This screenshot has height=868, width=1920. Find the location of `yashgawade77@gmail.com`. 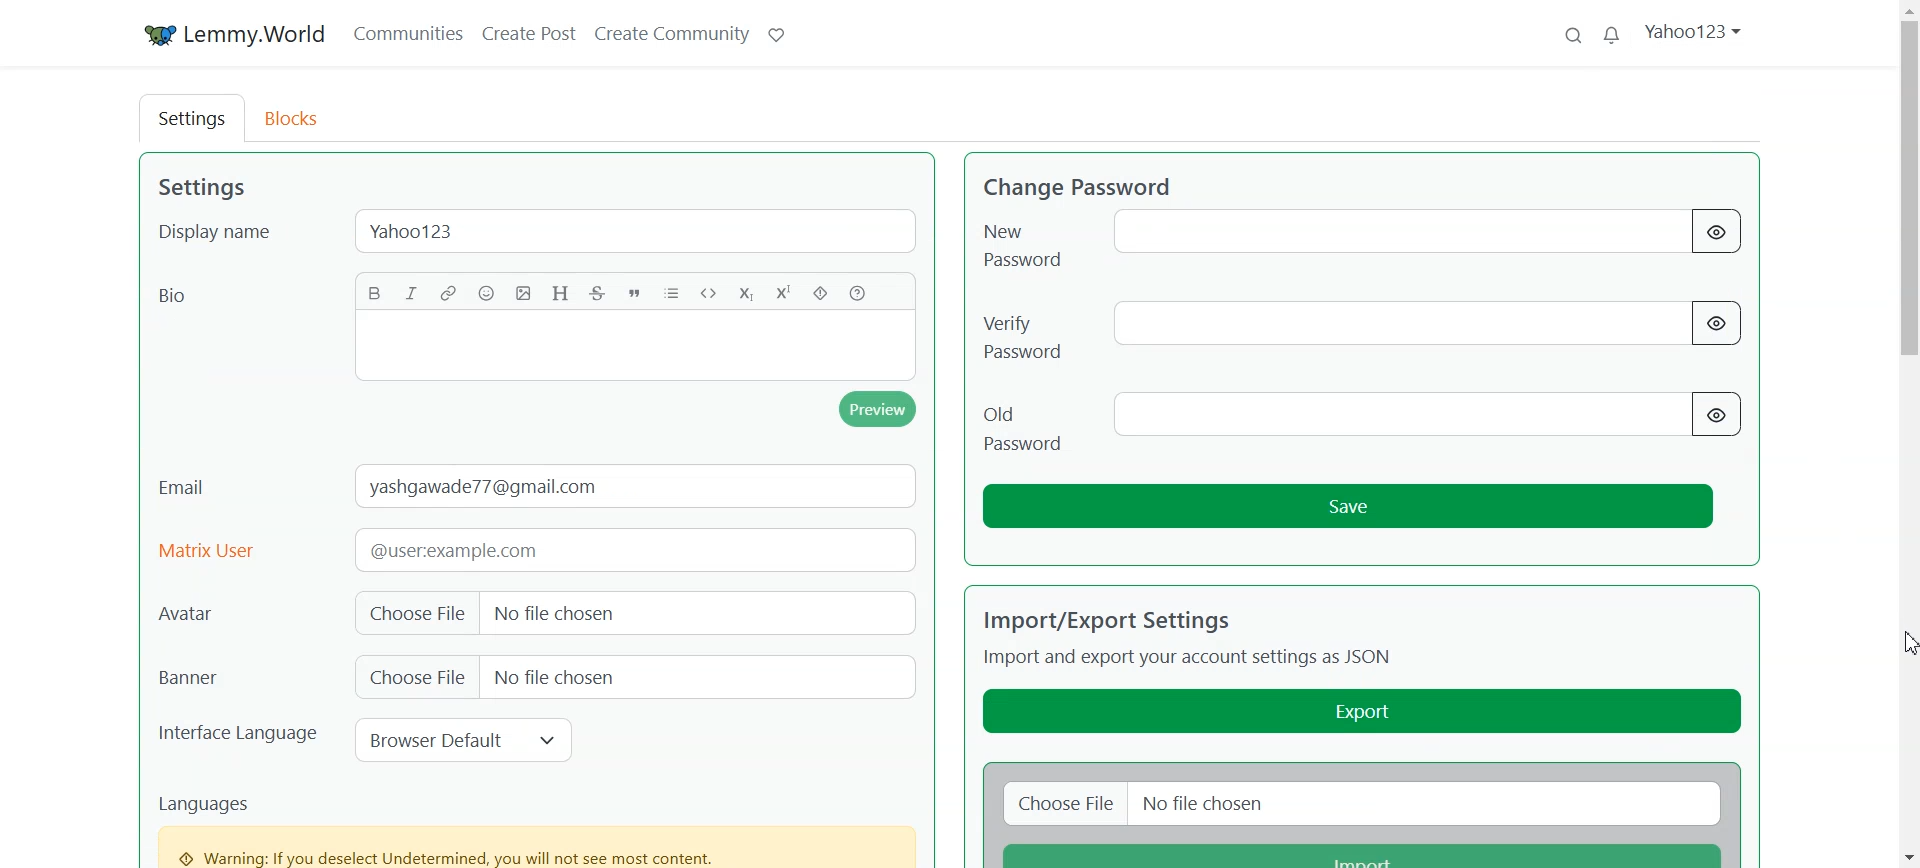

yashgawade77@gmail.com is located at coordinates (635, 484).